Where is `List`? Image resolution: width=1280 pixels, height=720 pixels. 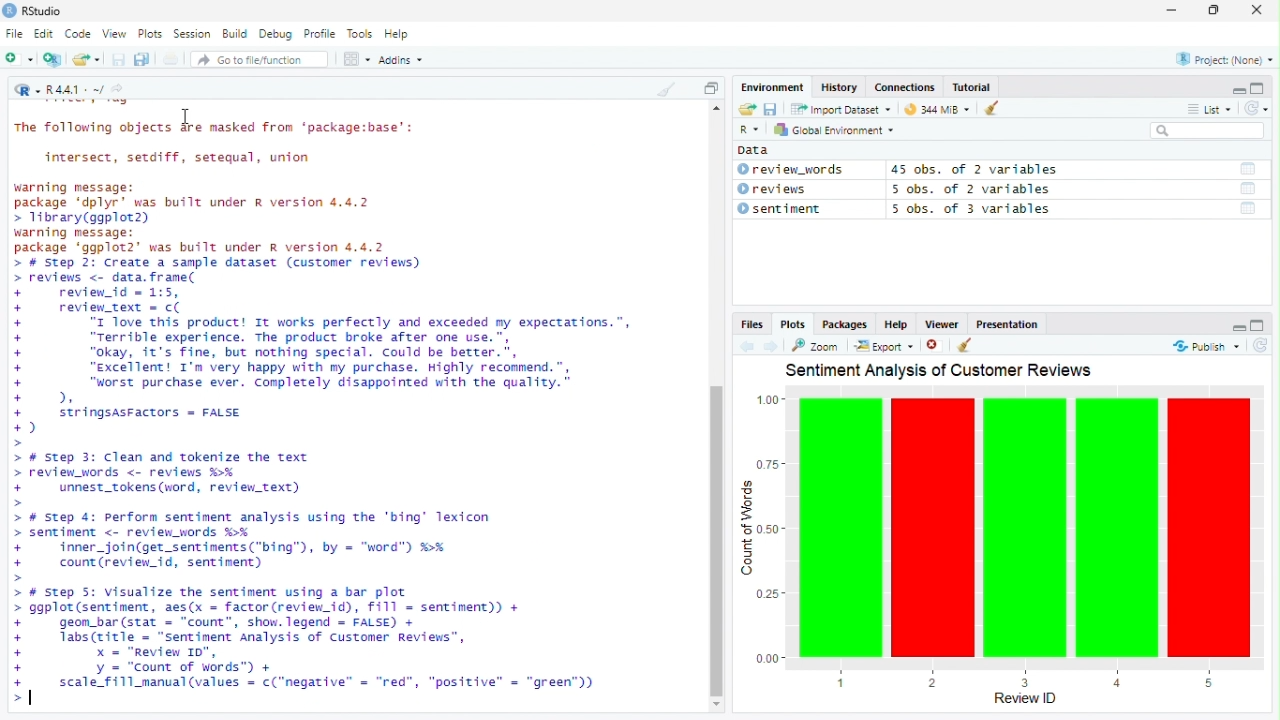
List is located at coordinates (1209, 107).